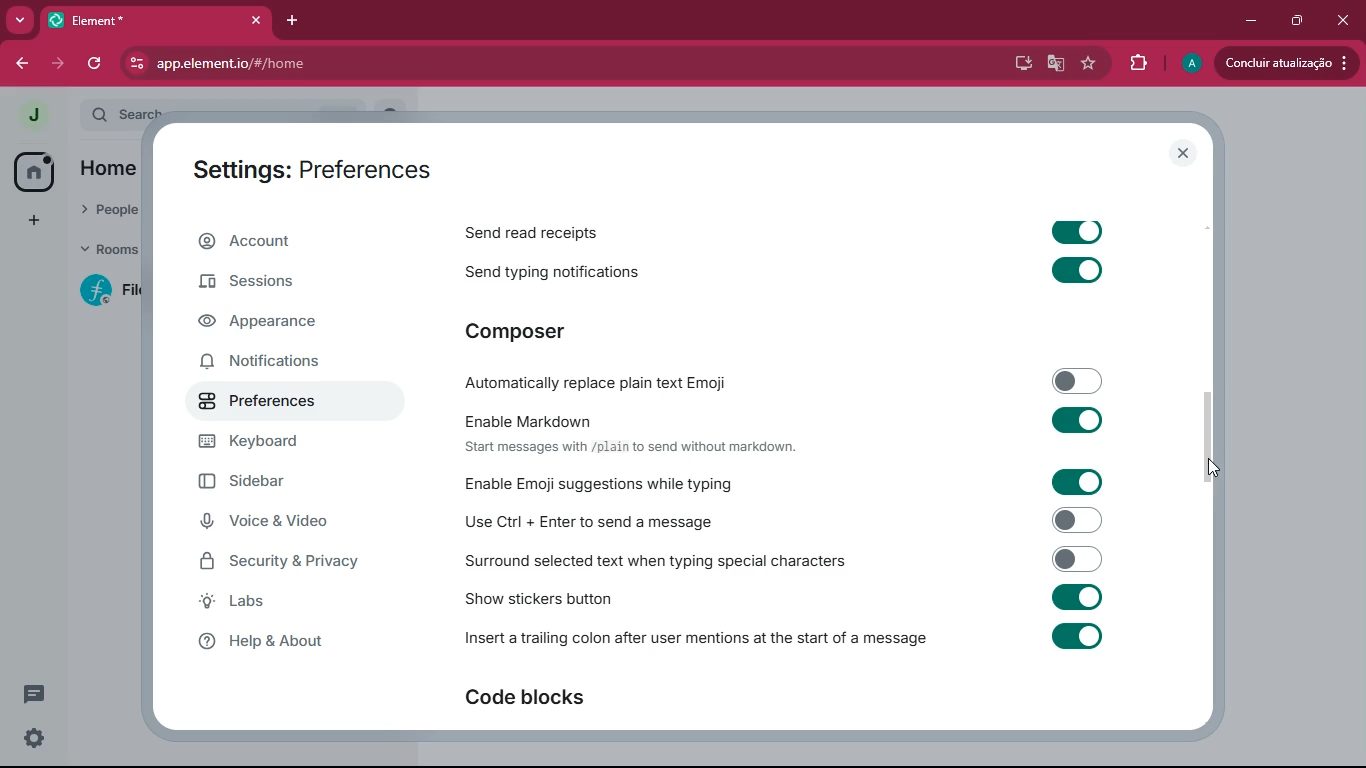 The width and height of the screenshot is (1366, 768). I want to click on help, so click(295, 643).